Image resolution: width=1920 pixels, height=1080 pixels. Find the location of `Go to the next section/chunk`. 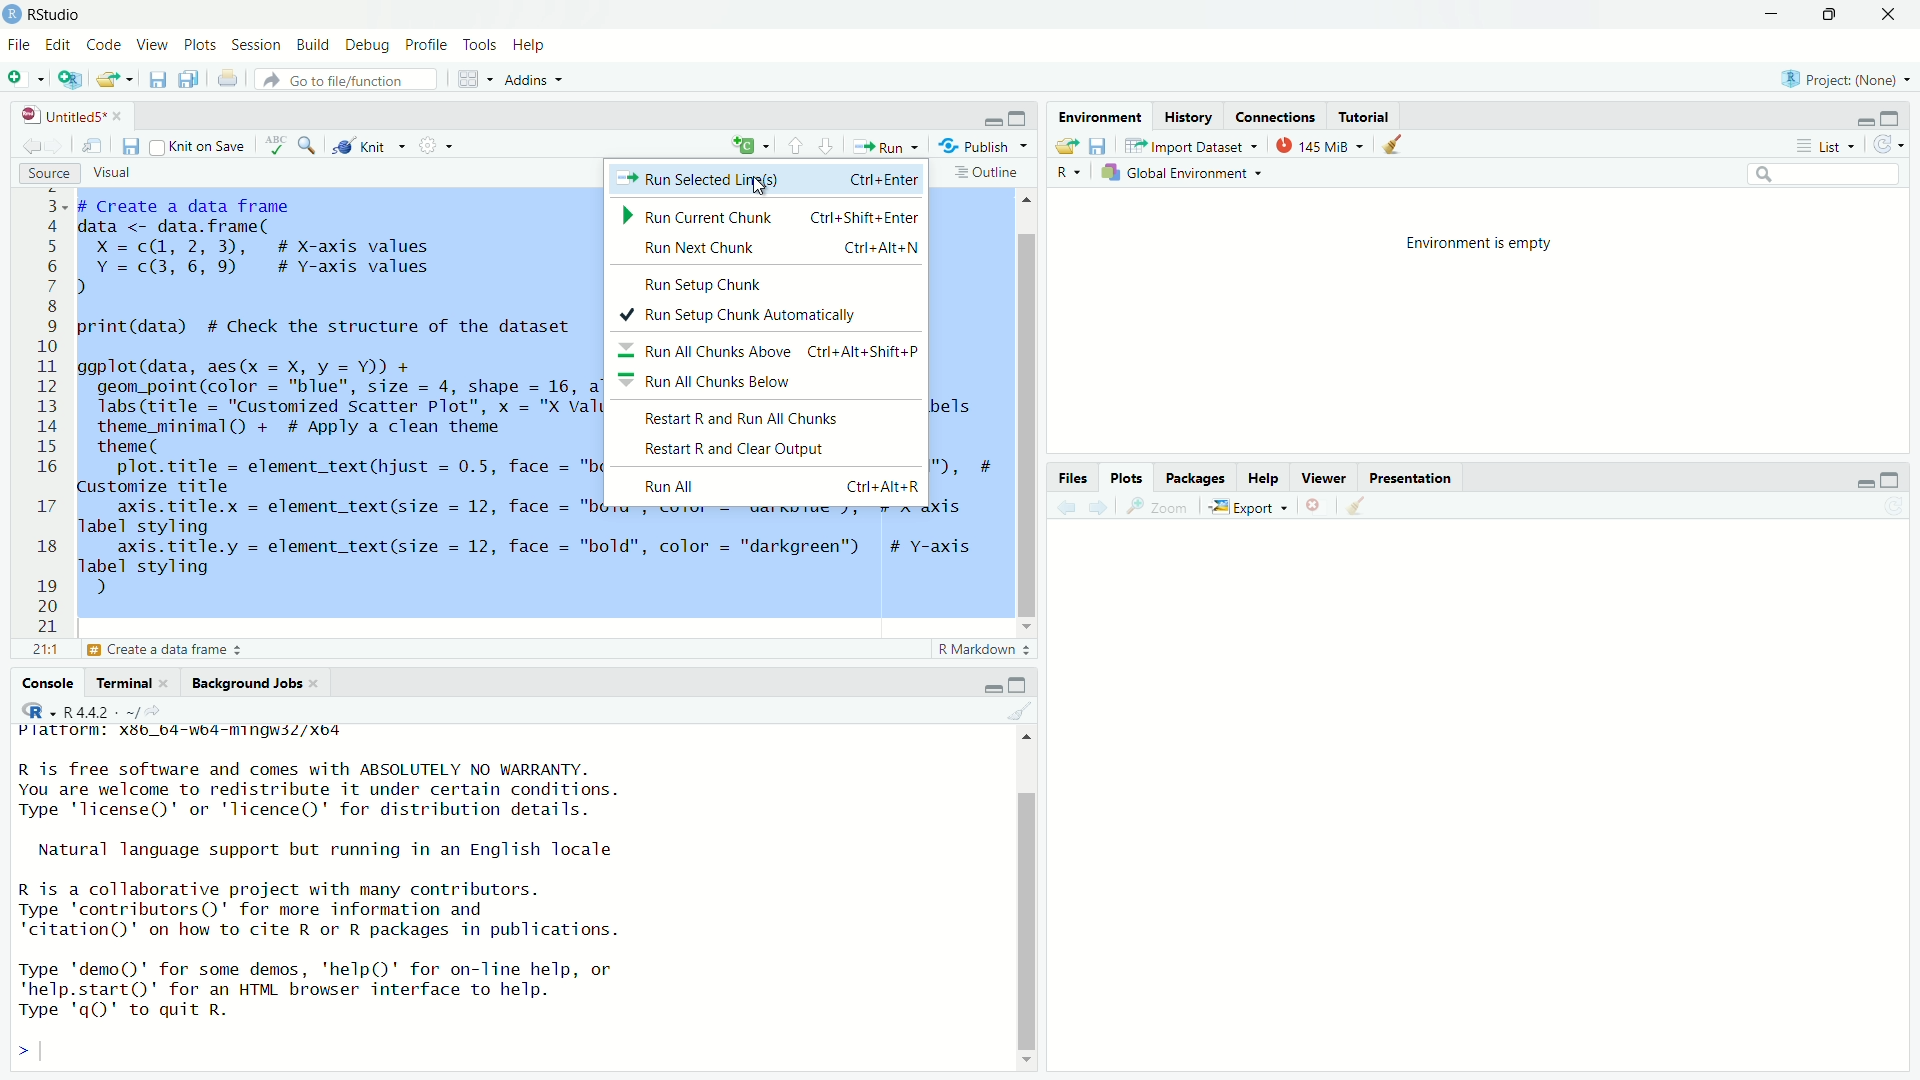

Go to the next section/chunk is located at coordinates (826, 145).